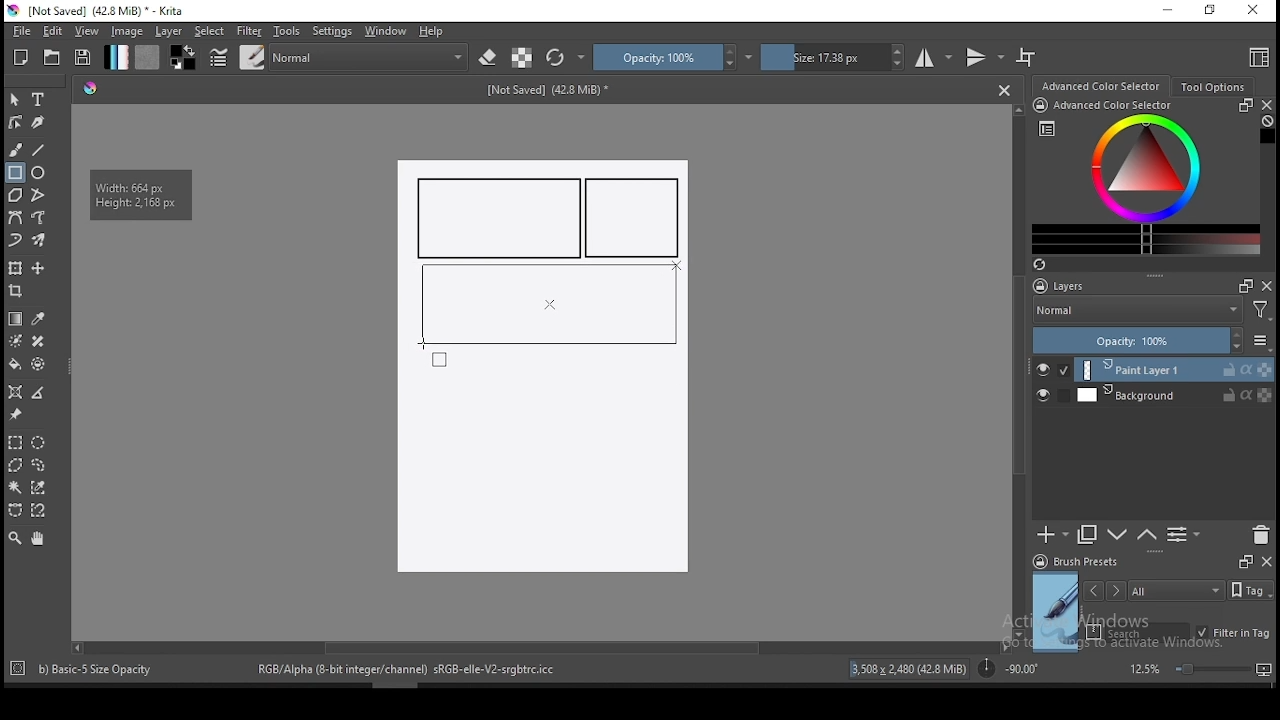 This screenshot has height=720, width=1280. What do you see at coordinates (38, 341) in the screenshot?
I see `smart patch tool` at bounding box center [38, 341].